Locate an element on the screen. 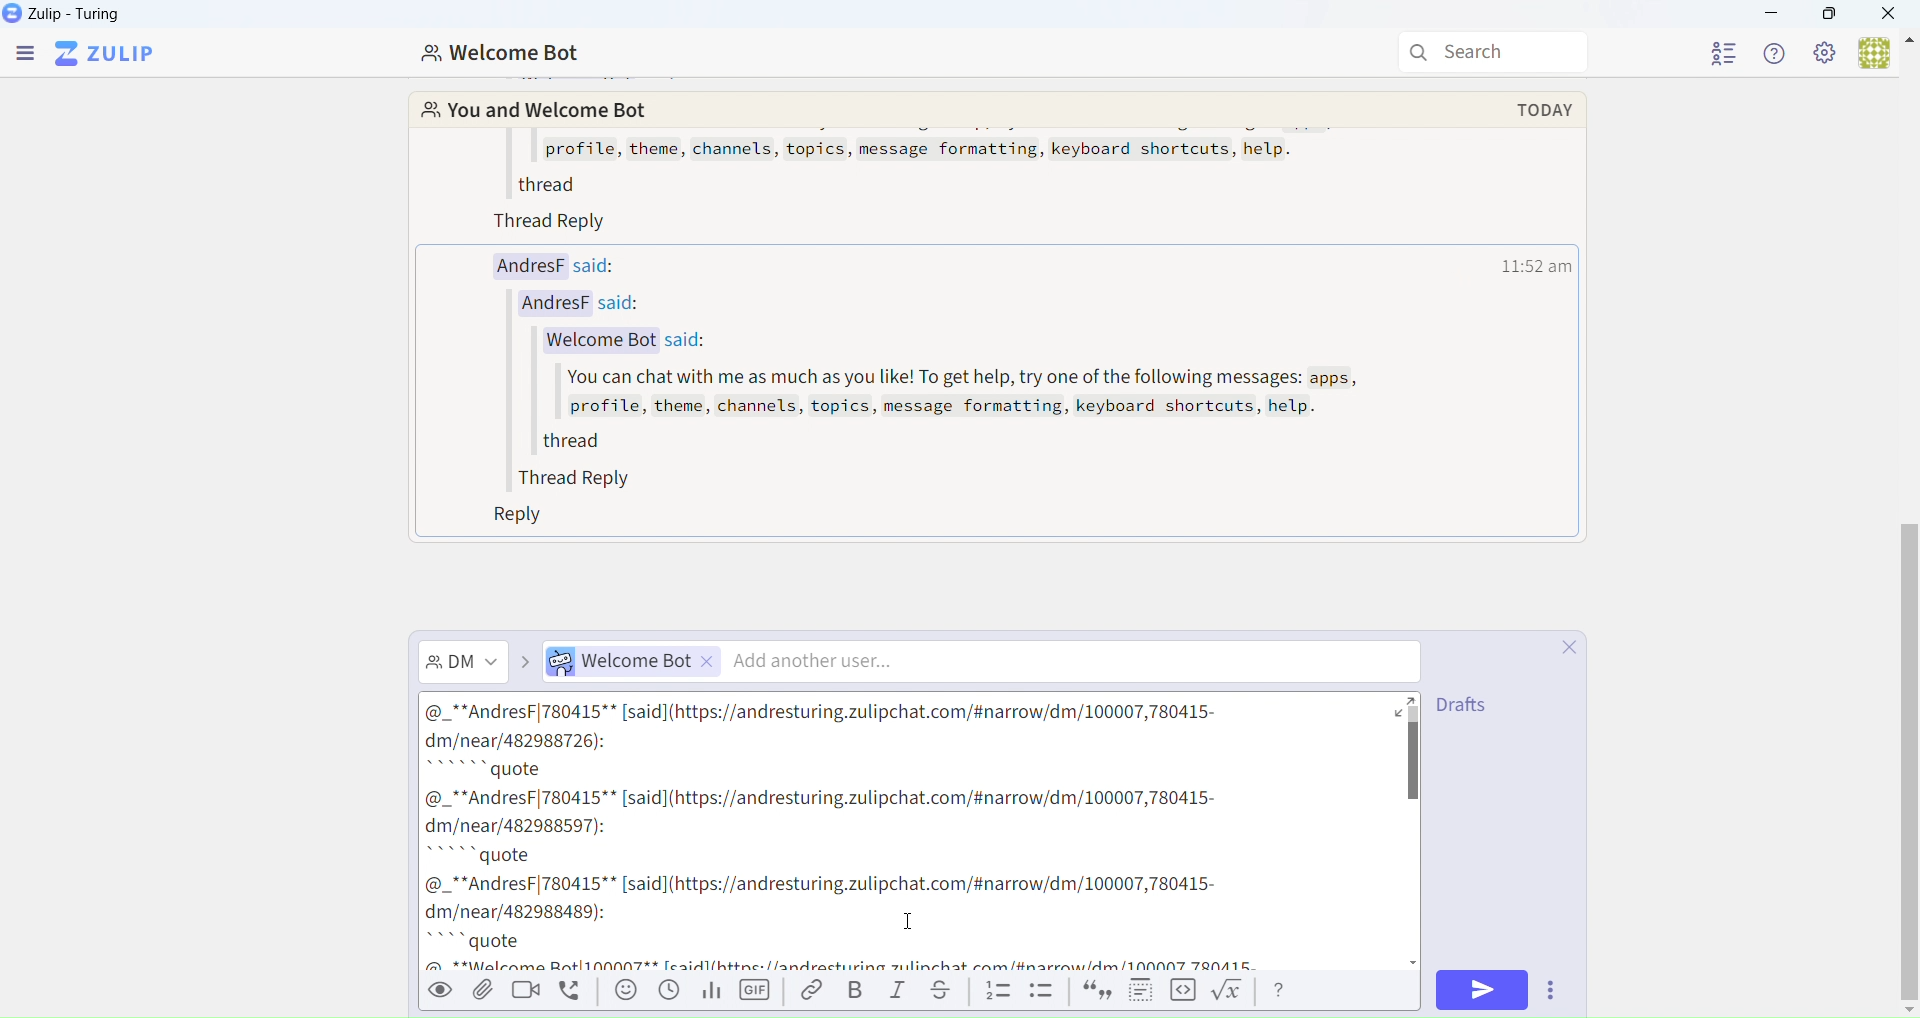 The image size is (1920, 1018). vertical scroll bar is located at coordinates (1908, 761).